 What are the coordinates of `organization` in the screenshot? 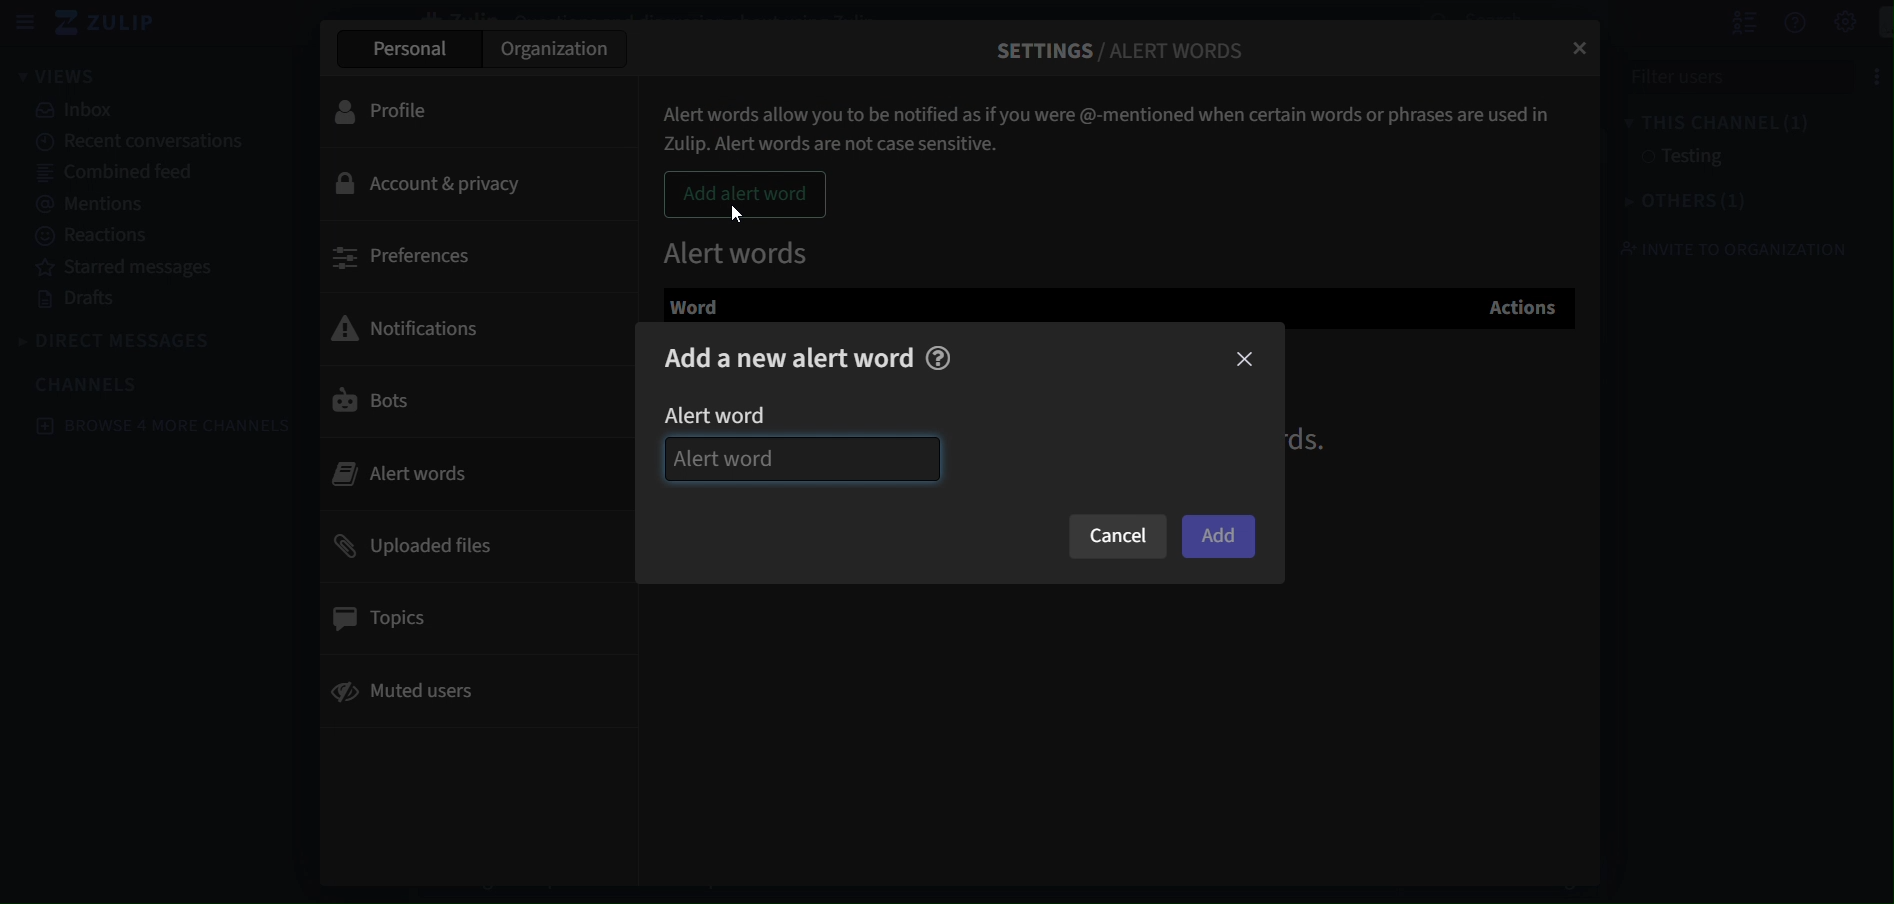 It's located at (561, 48).